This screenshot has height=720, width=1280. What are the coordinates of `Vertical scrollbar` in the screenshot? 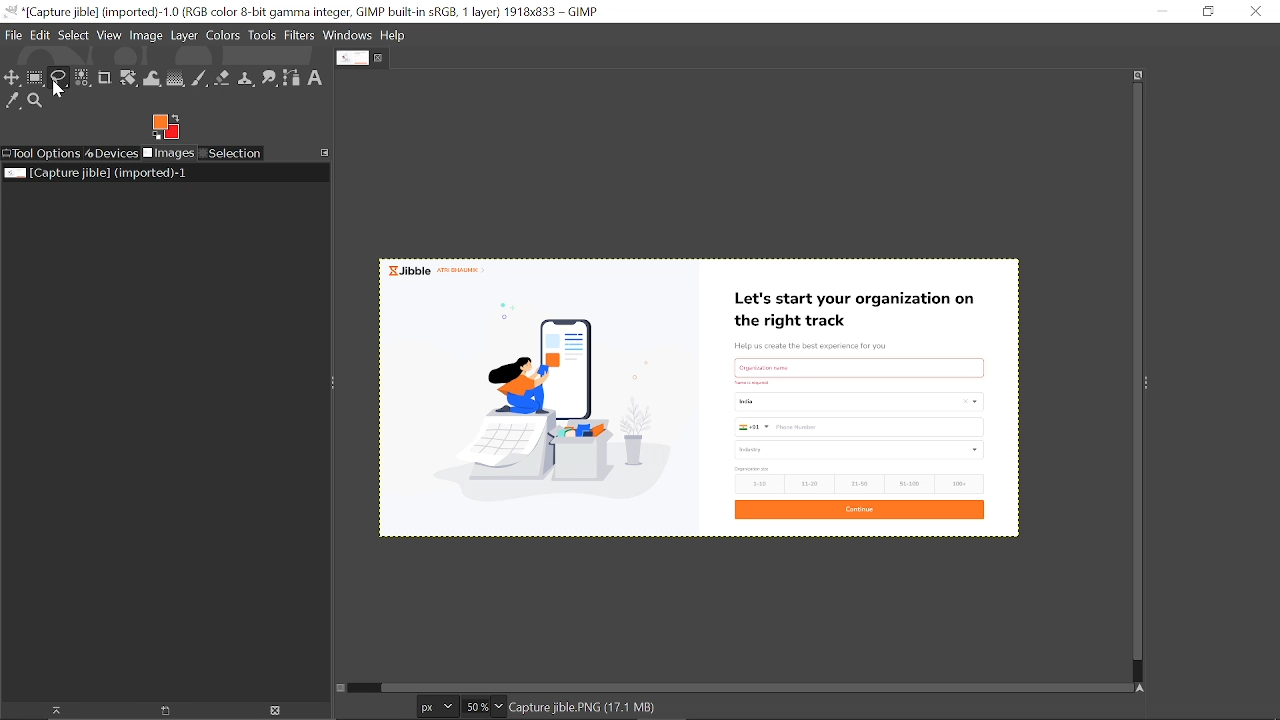 It's located at (1134, 374).